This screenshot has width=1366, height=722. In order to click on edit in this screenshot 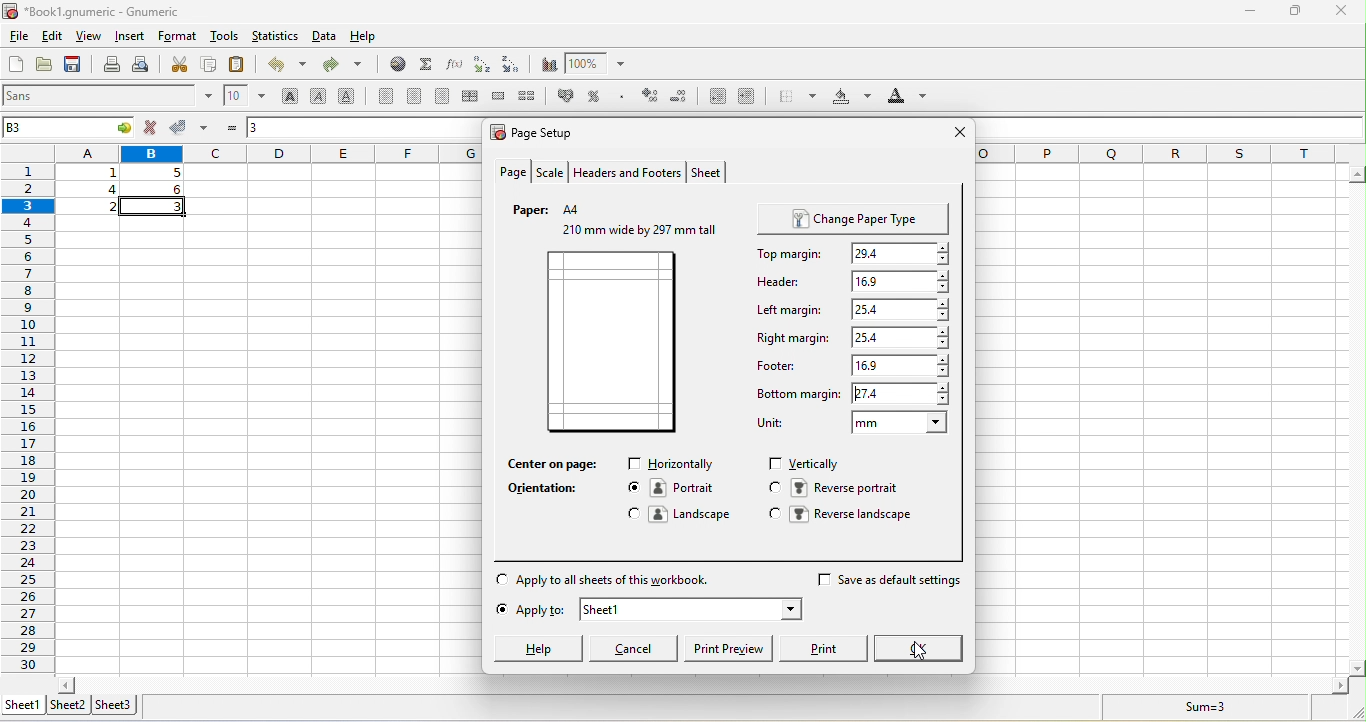, I will do `click(56, 37)`.